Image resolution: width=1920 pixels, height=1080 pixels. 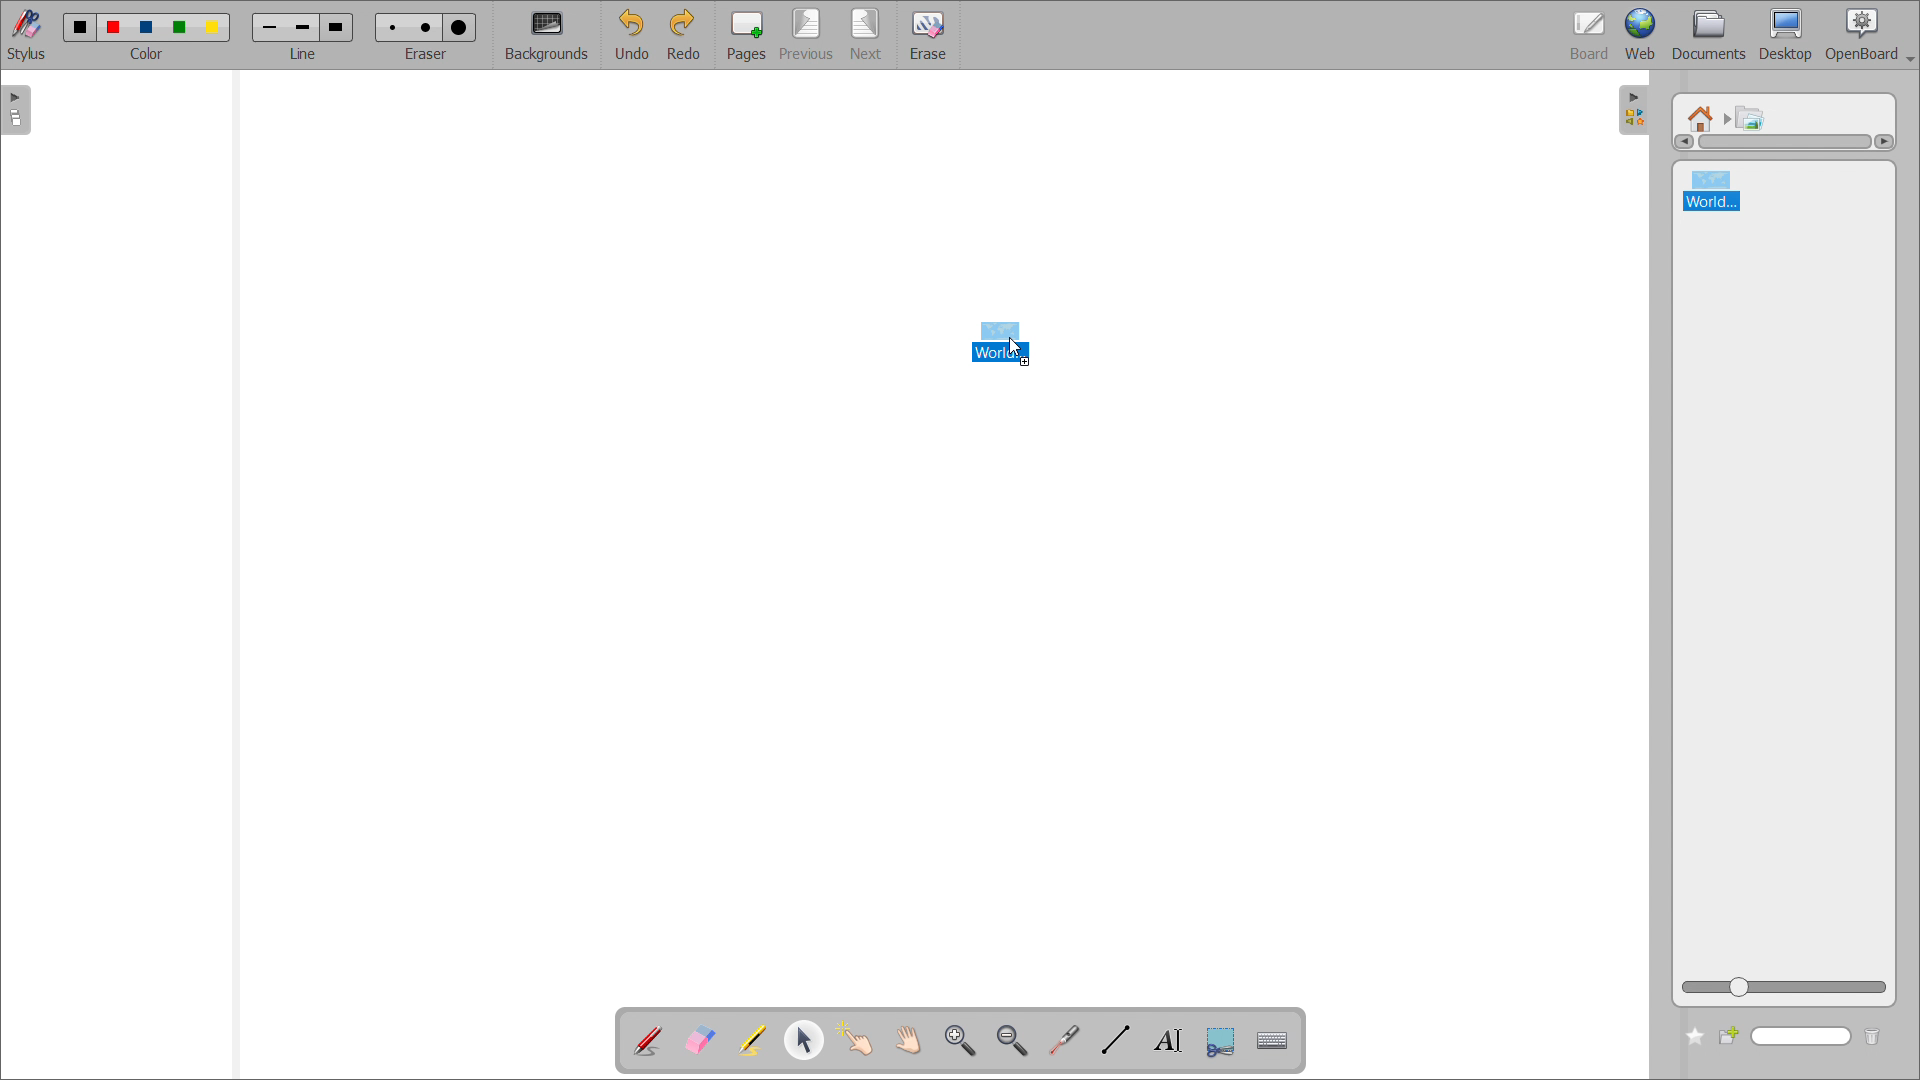 I want to click on open pages view, so click(x=15, y=111).